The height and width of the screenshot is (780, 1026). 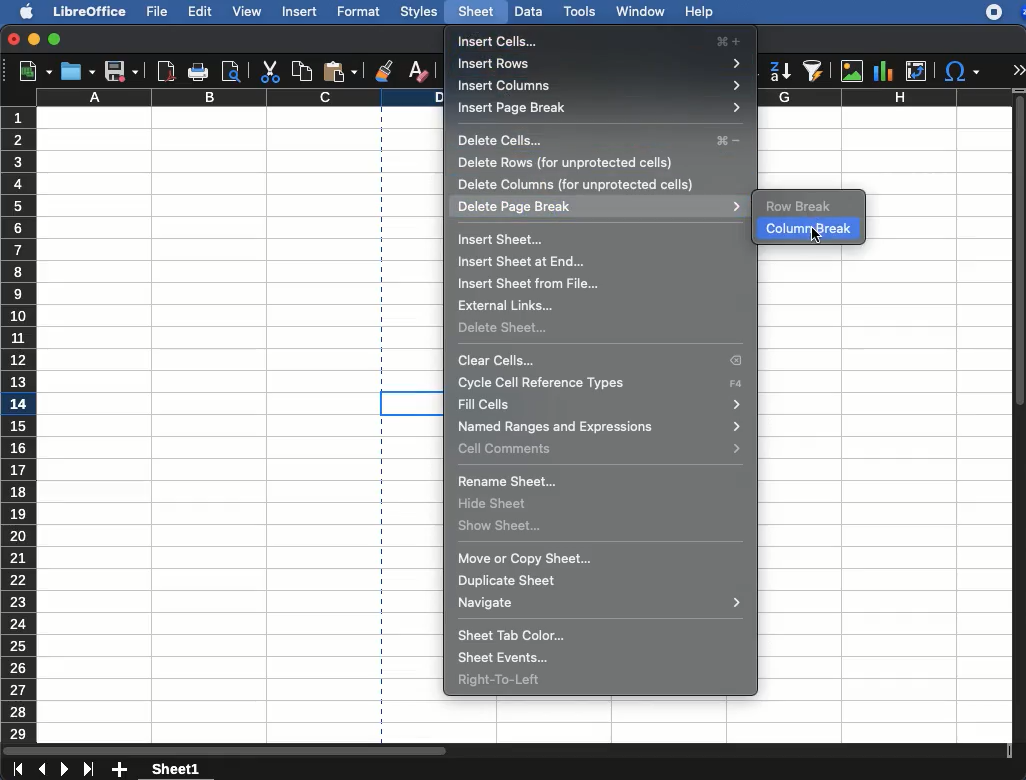 I want to click on cell selected, so click(x=410, y=403).